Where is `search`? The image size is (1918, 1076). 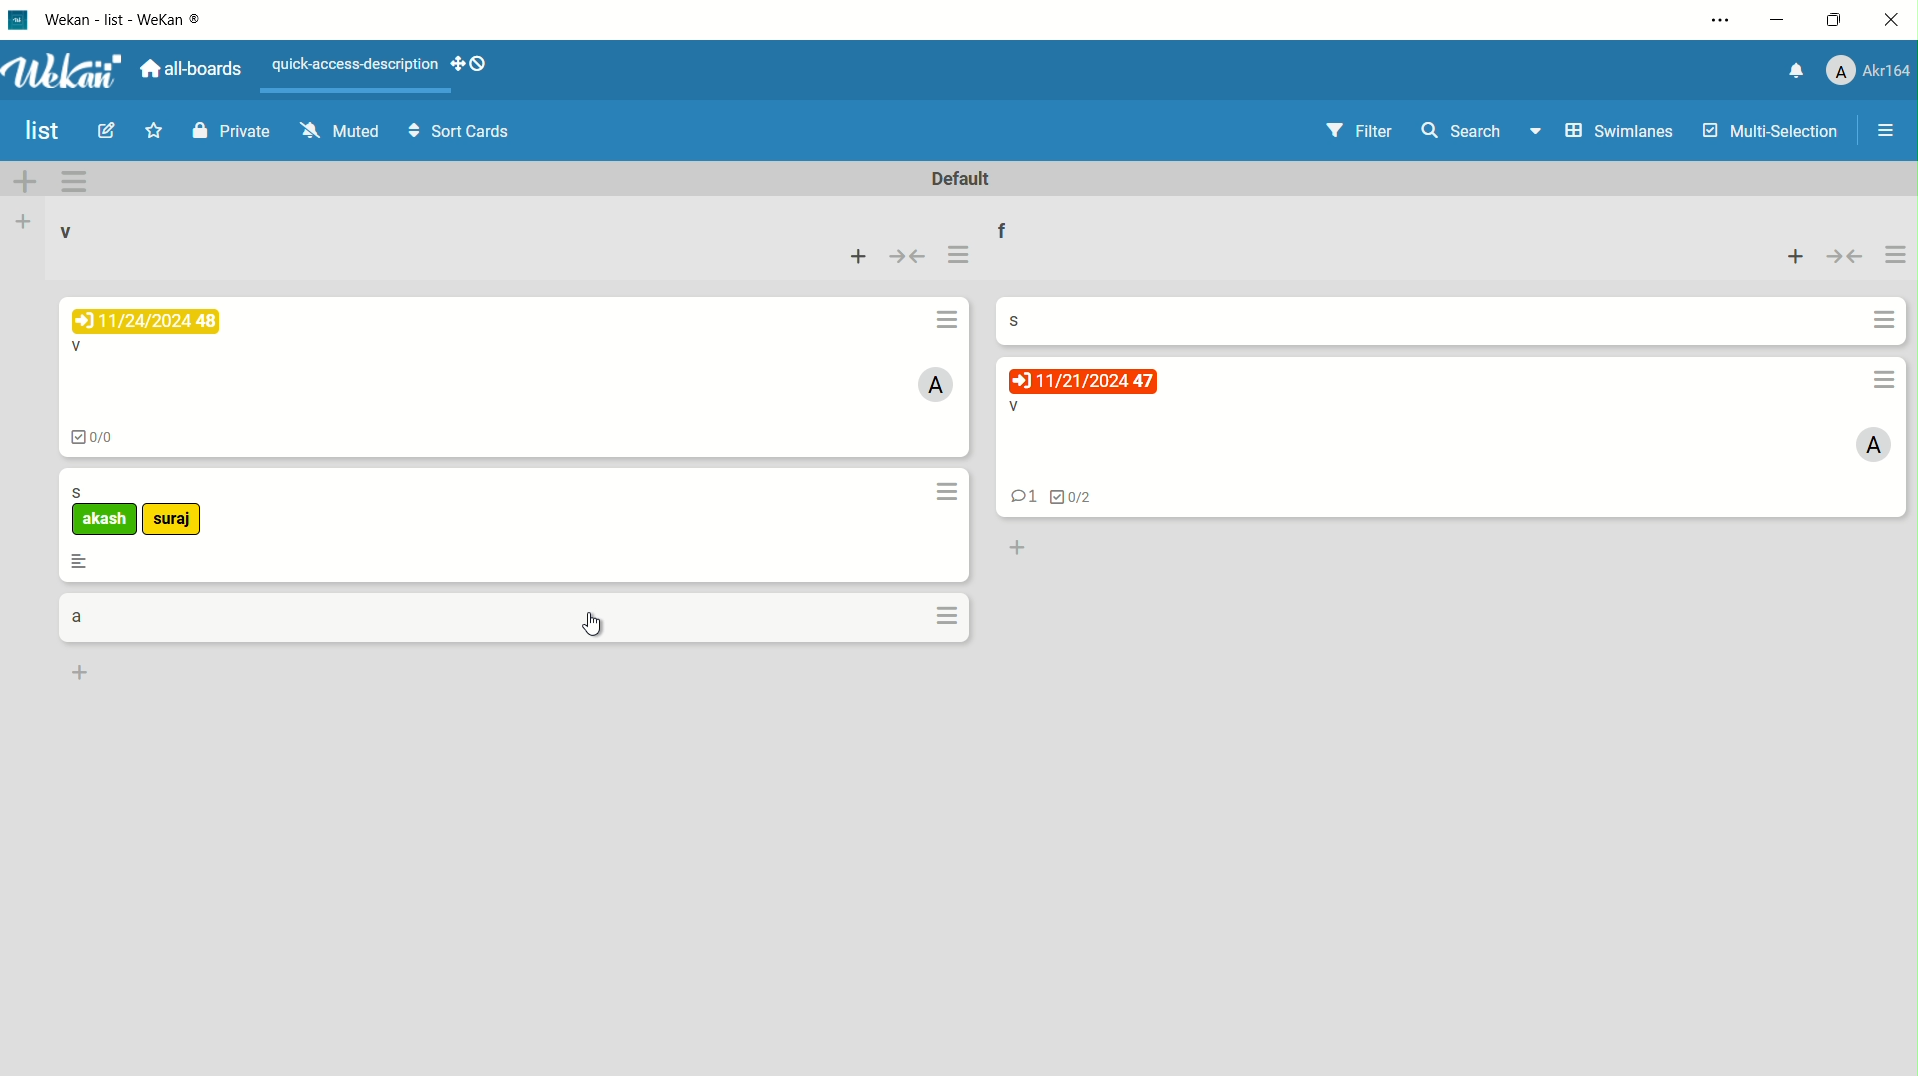
search is located at coordinates (1463, 130).